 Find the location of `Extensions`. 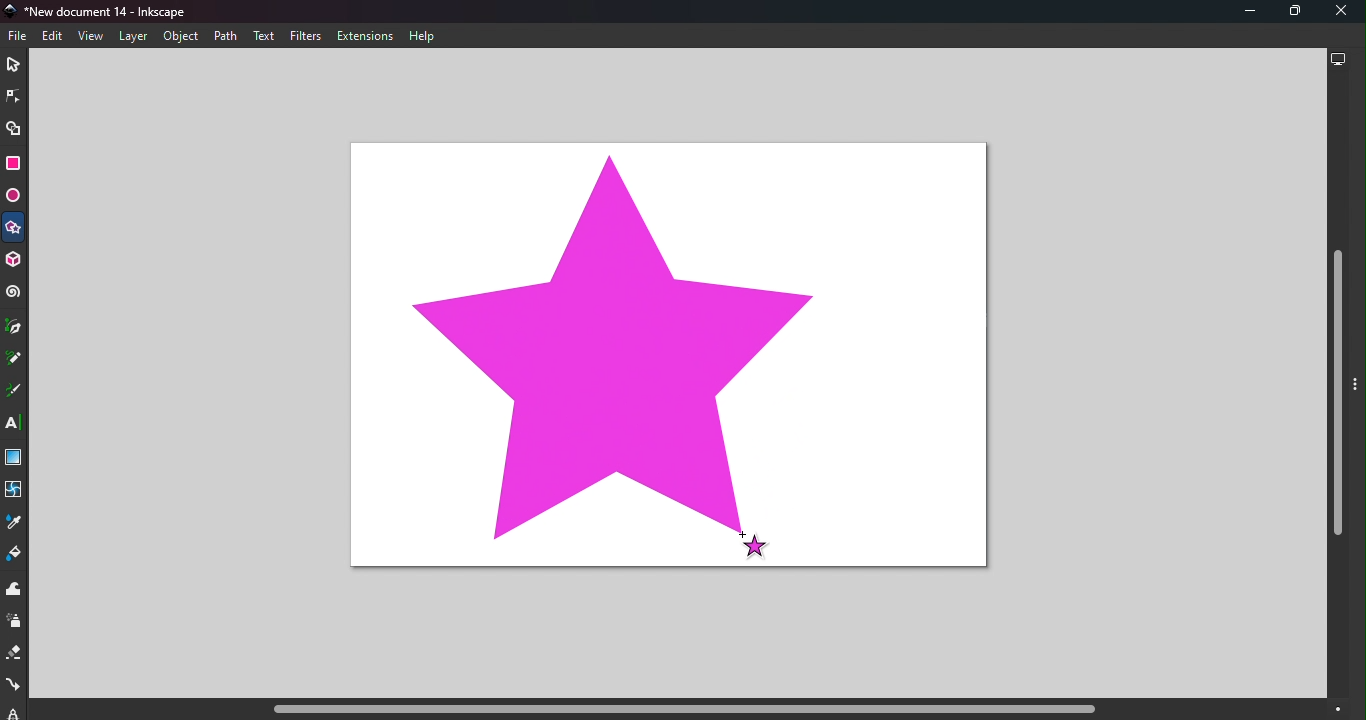

Extensions is located at coordinates (369, 36).